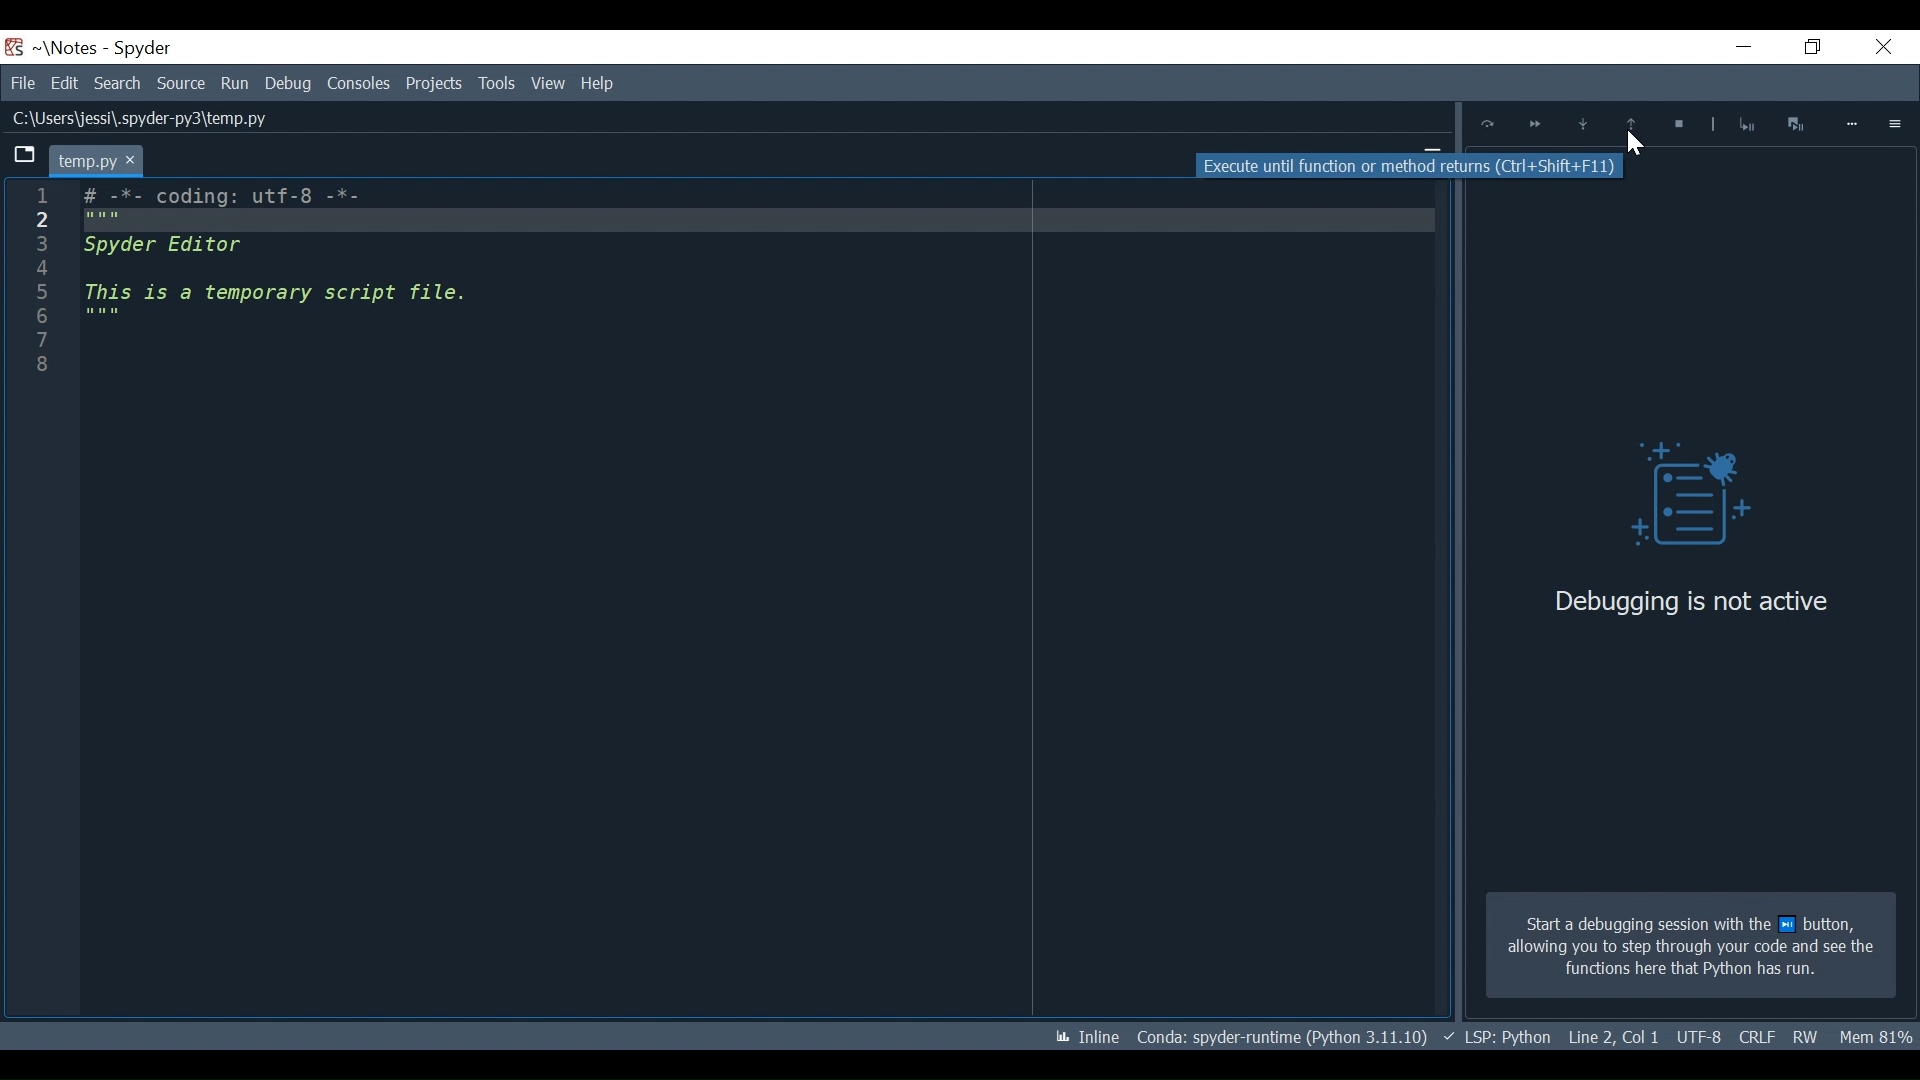  Describe the element at coordinates (1488, 124) in the screenshot. I see `Execute Current Line` at that location.